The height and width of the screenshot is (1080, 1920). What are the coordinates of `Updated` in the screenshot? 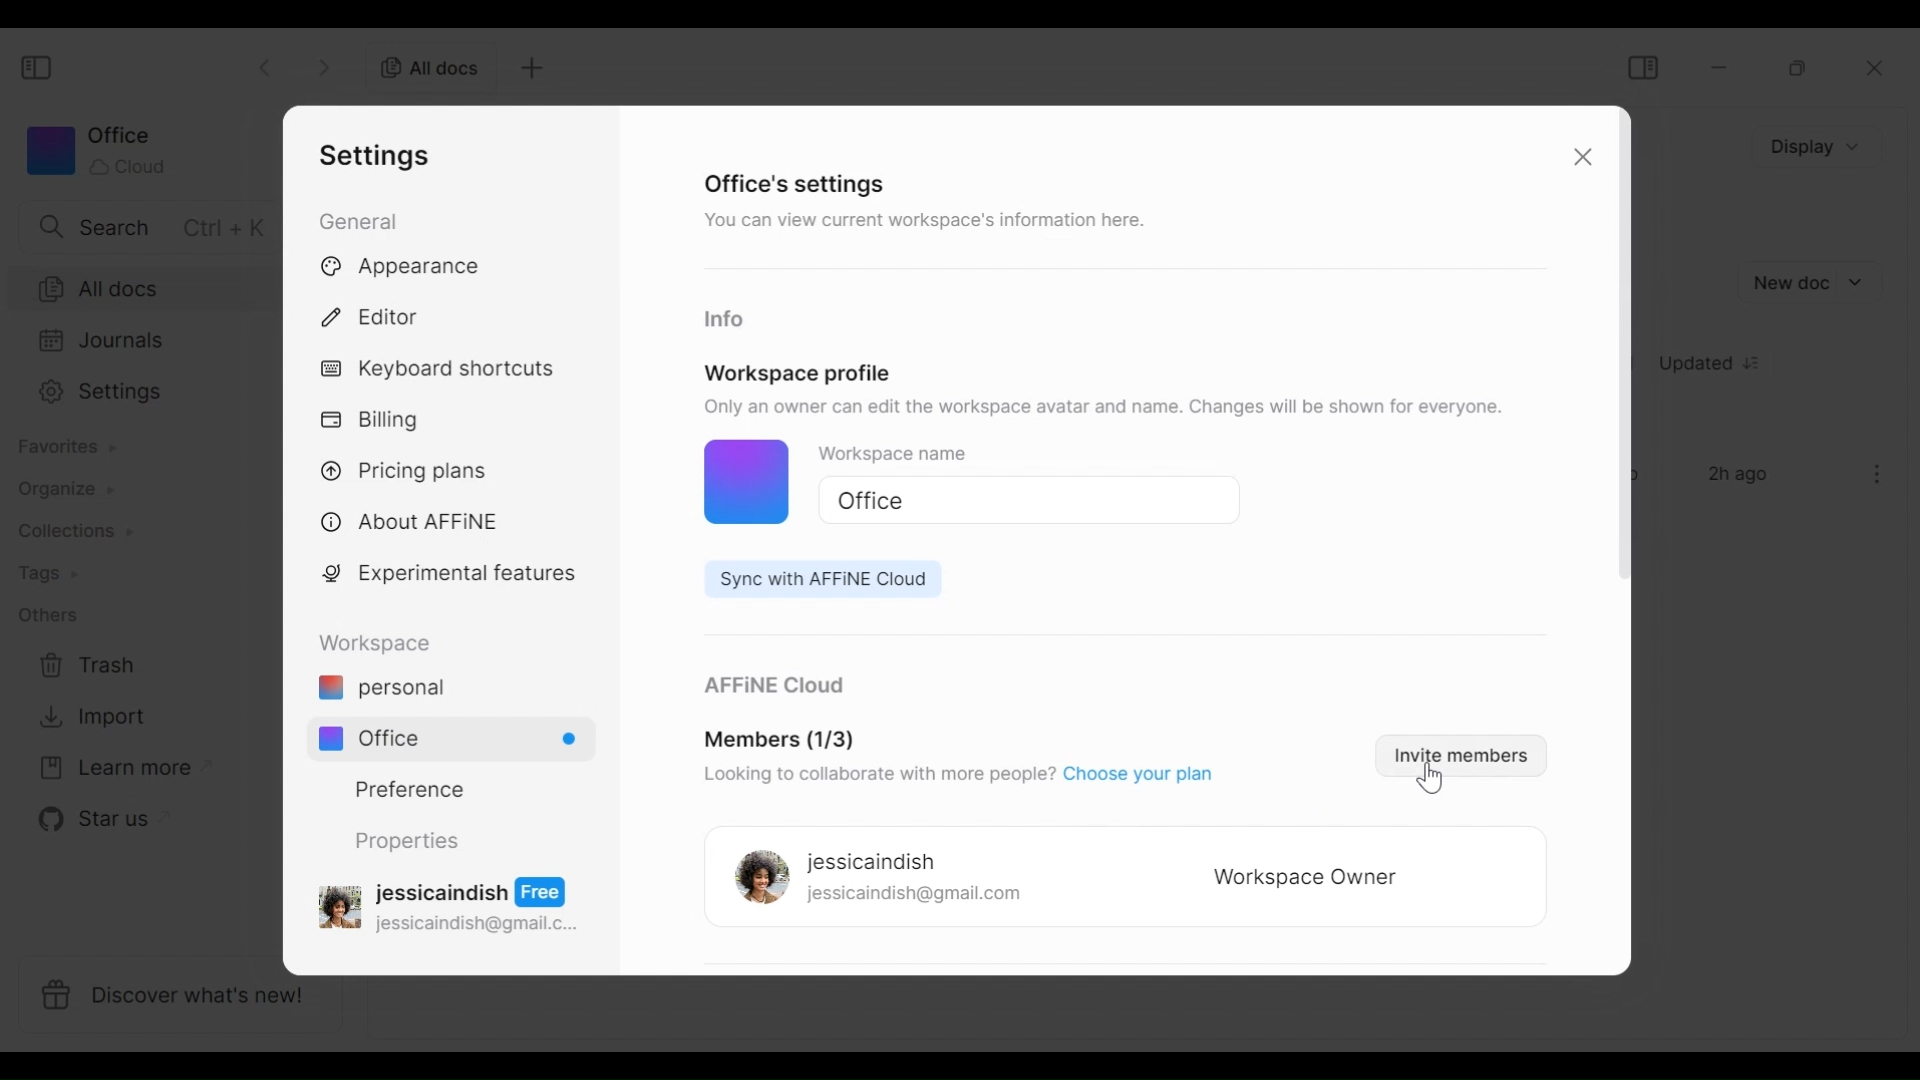 It's located at (1717, 366).